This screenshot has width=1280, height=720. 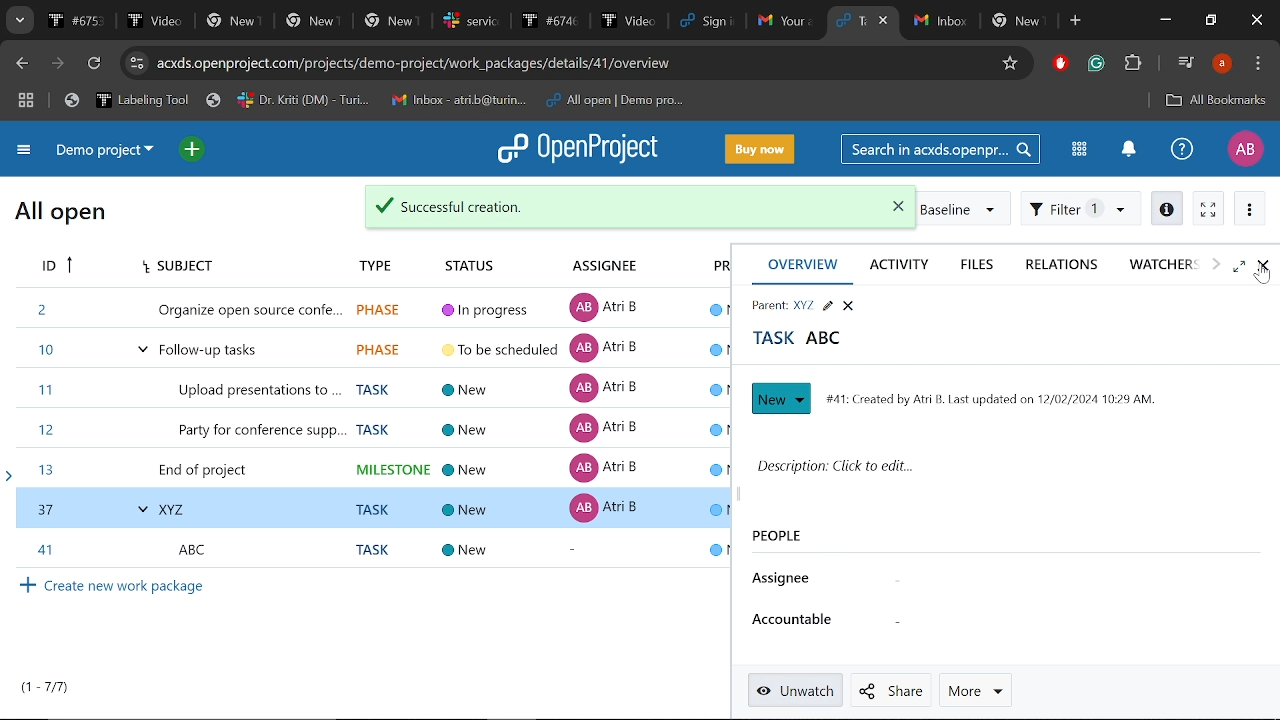 I want to click on successful creation, so click(x=574, y=204).